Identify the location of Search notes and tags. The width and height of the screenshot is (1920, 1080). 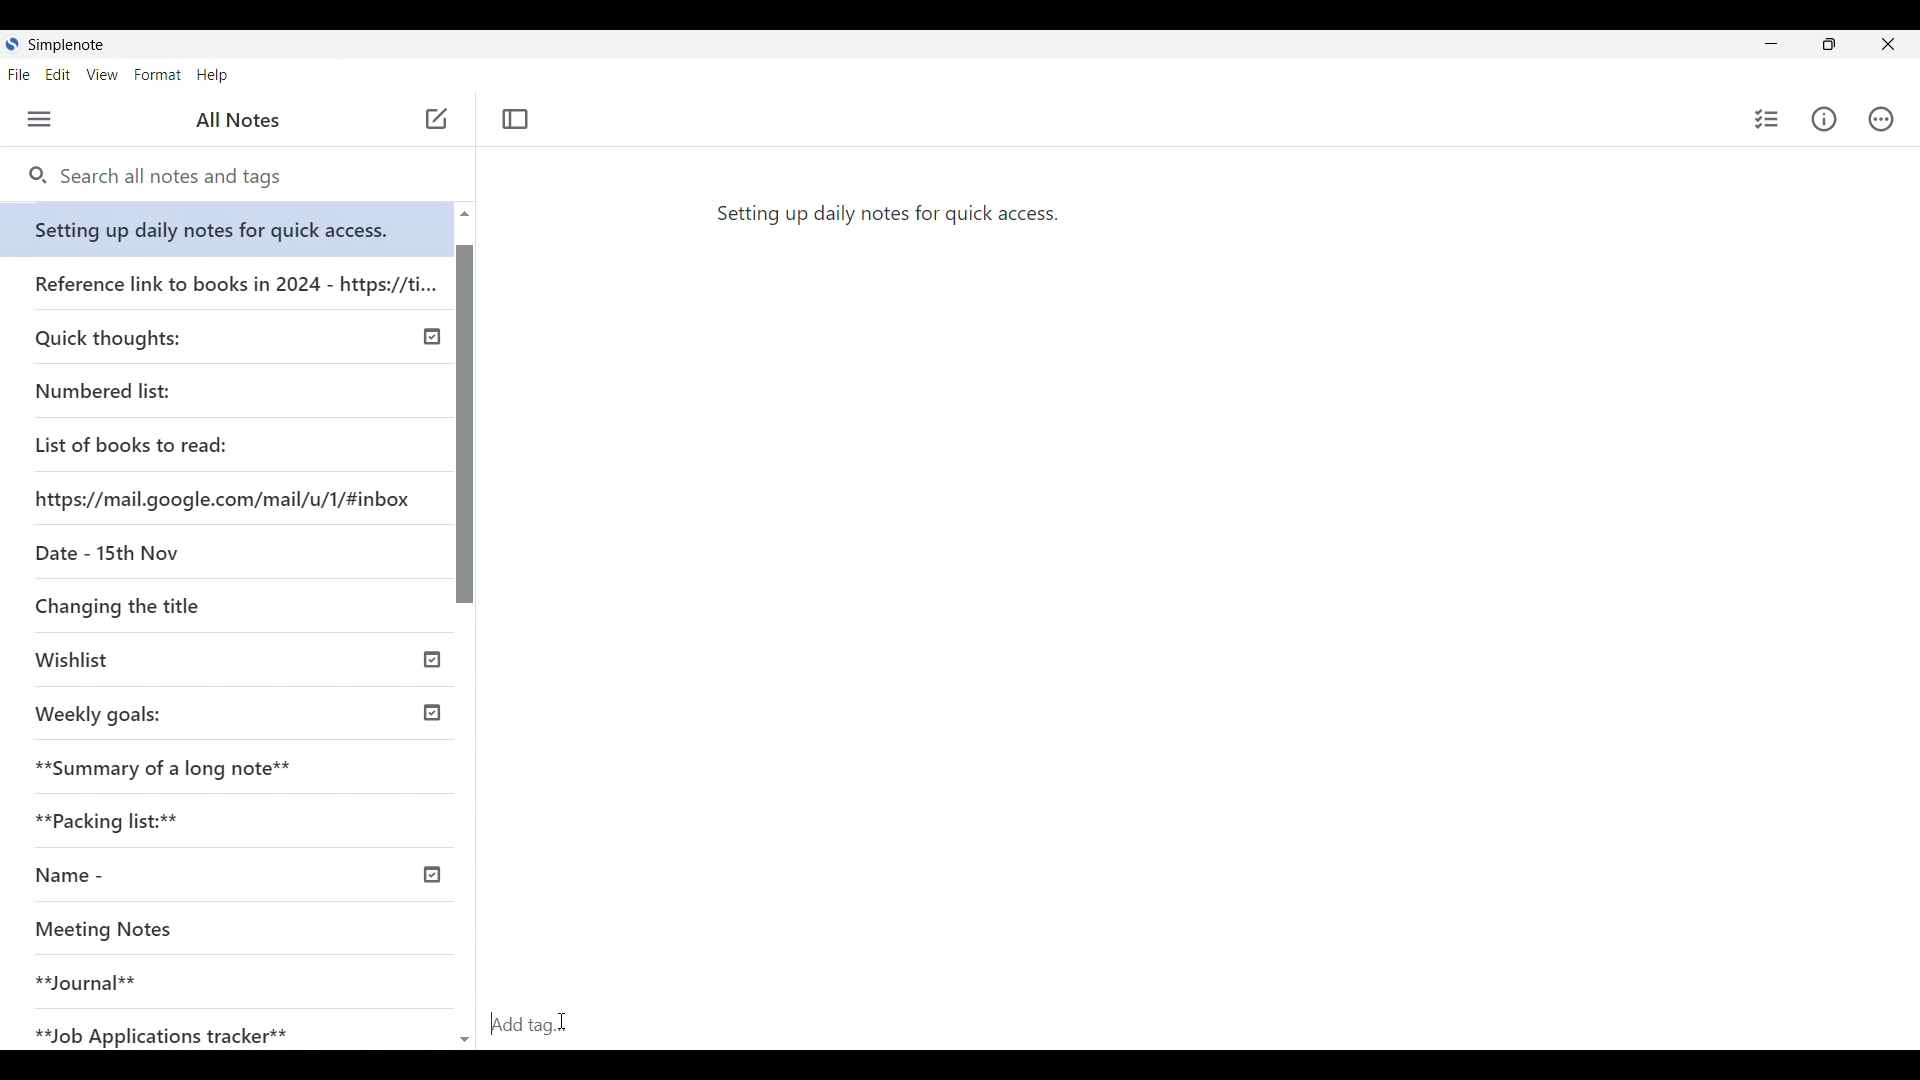
(179, 177).